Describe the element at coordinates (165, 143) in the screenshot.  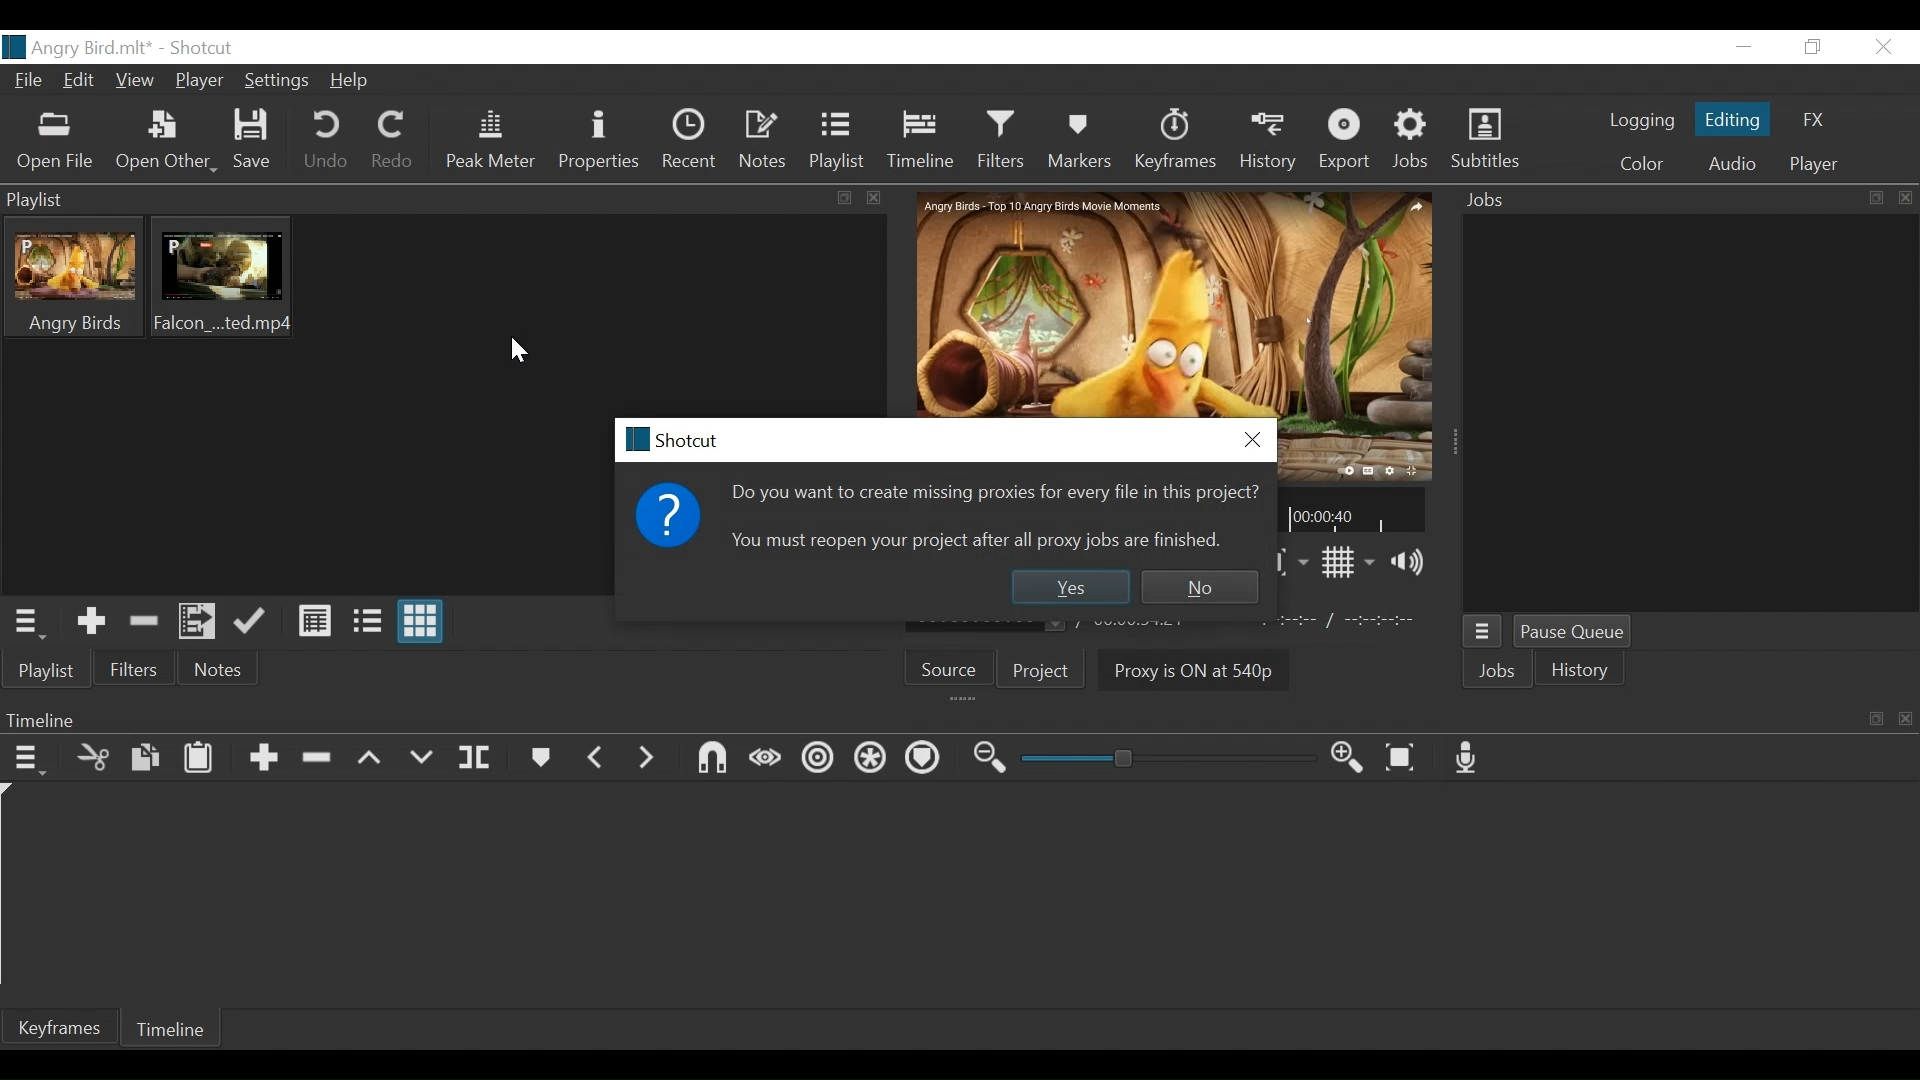
I see `Open Other` at that location.